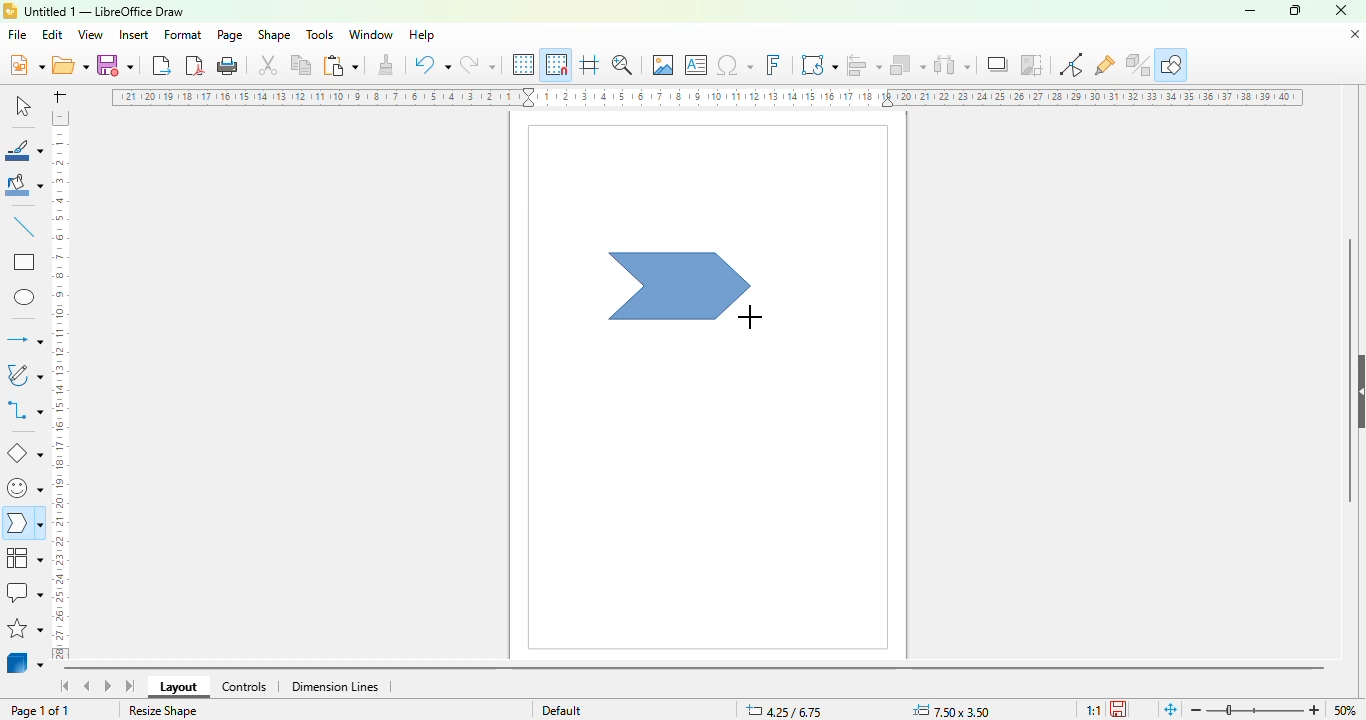 This screenshot has width=1366, height=720. Describe the element at coordinates (115, 65) in the screenshot. I see `save` at that location.